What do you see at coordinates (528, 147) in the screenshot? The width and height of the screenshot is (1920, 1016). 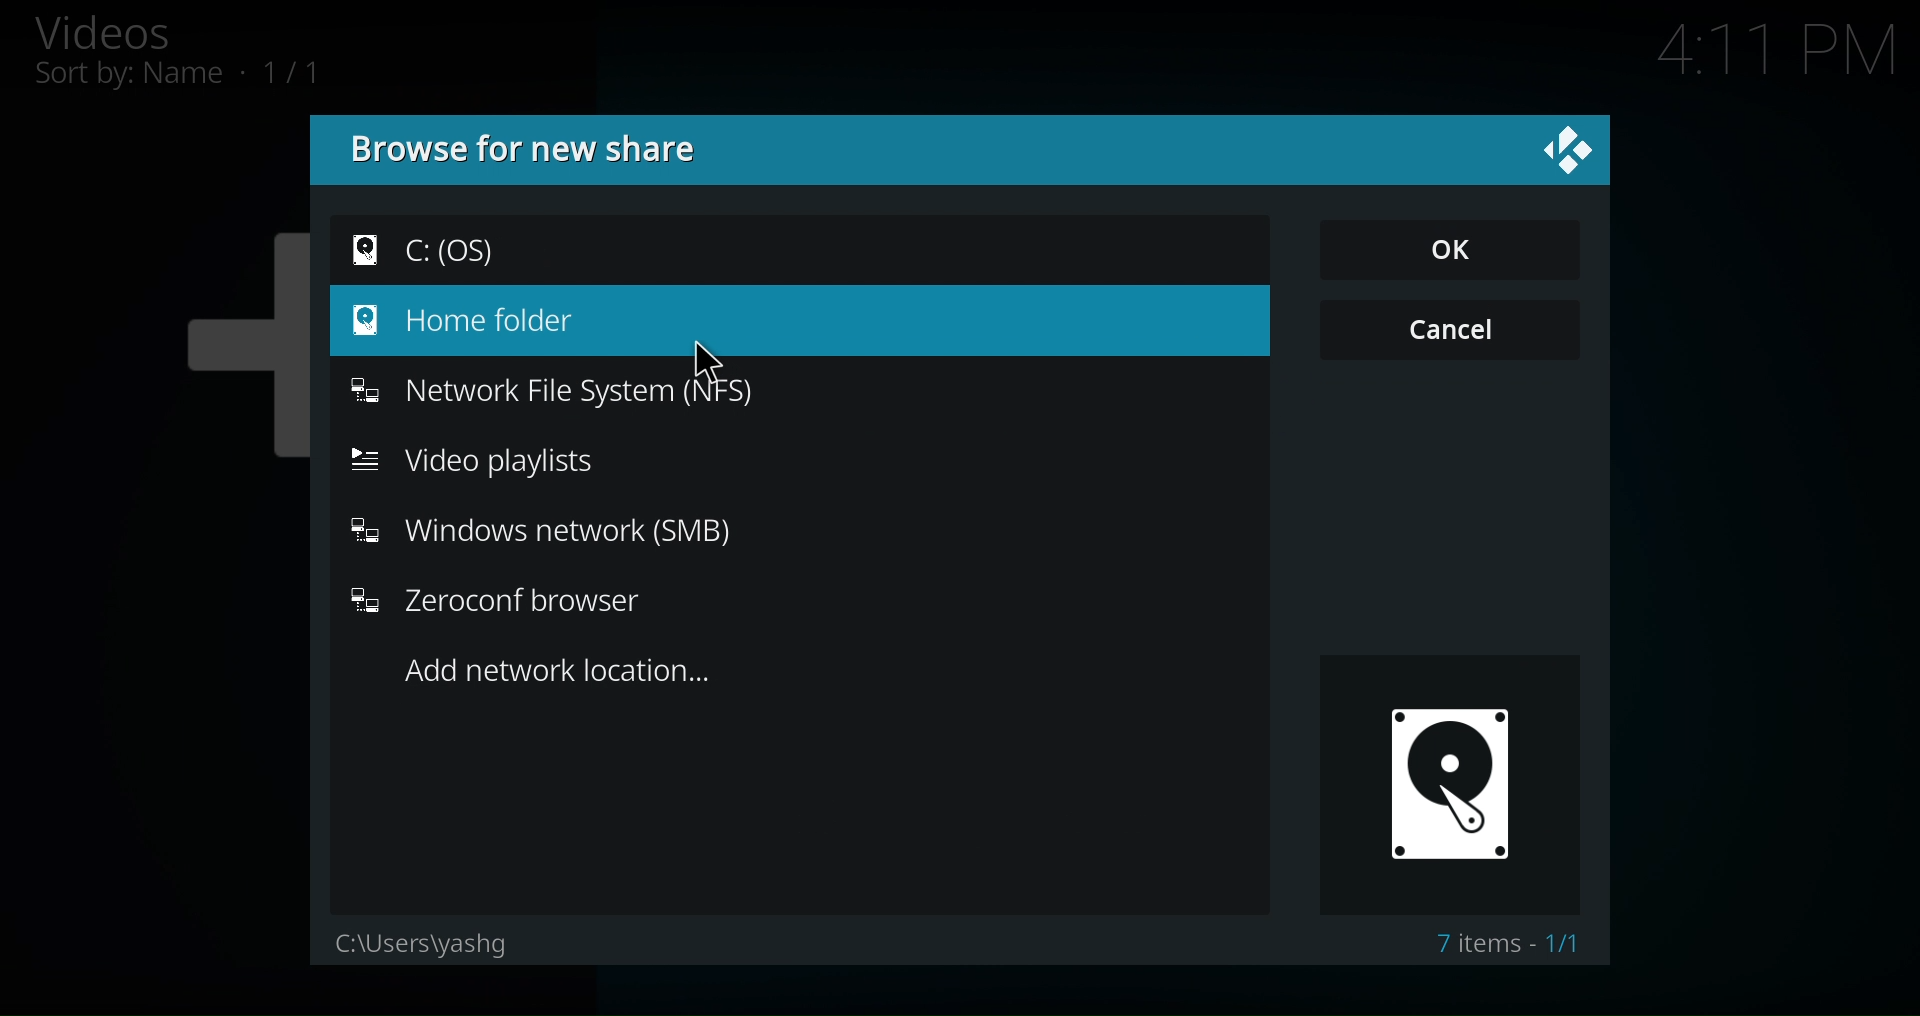 I see `Browse new share` at bounding box center [528, 147].